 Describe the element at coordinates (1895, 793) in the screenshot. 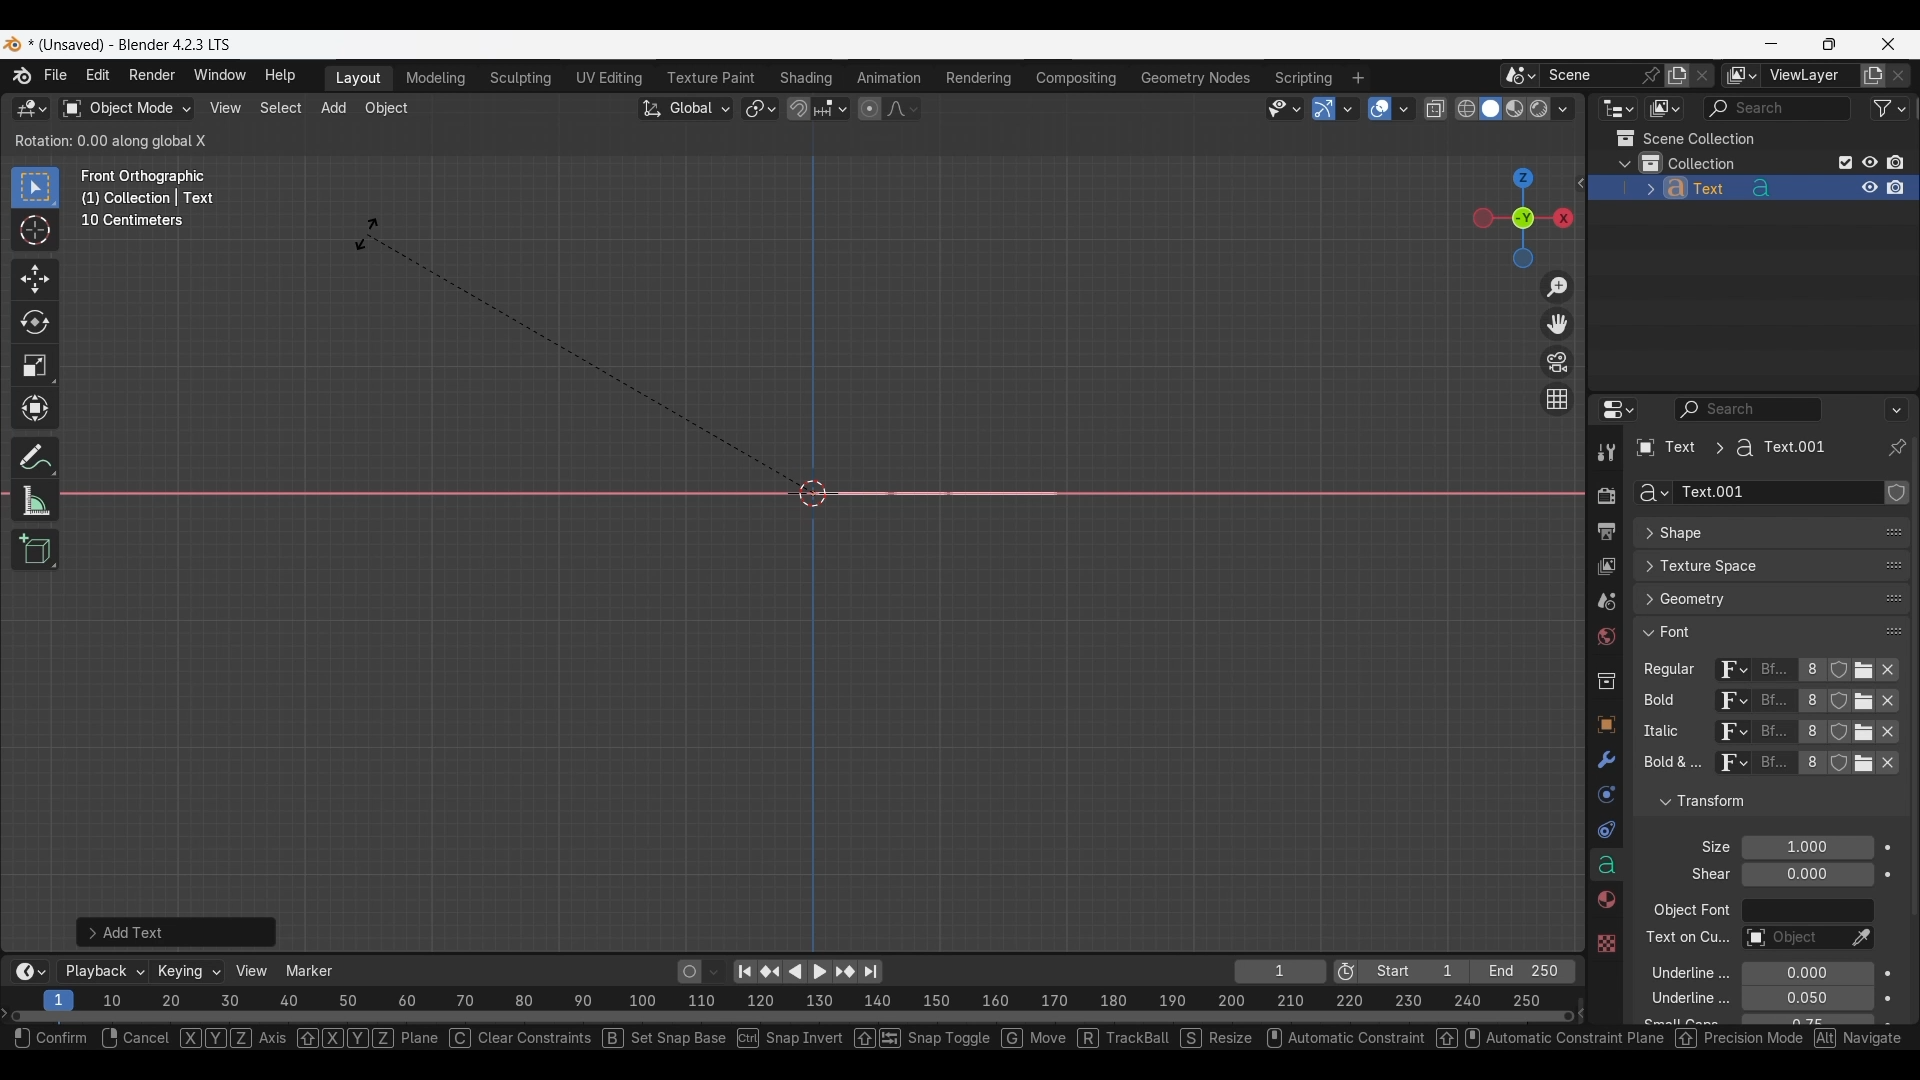

I see `Change order in the list` at that location.